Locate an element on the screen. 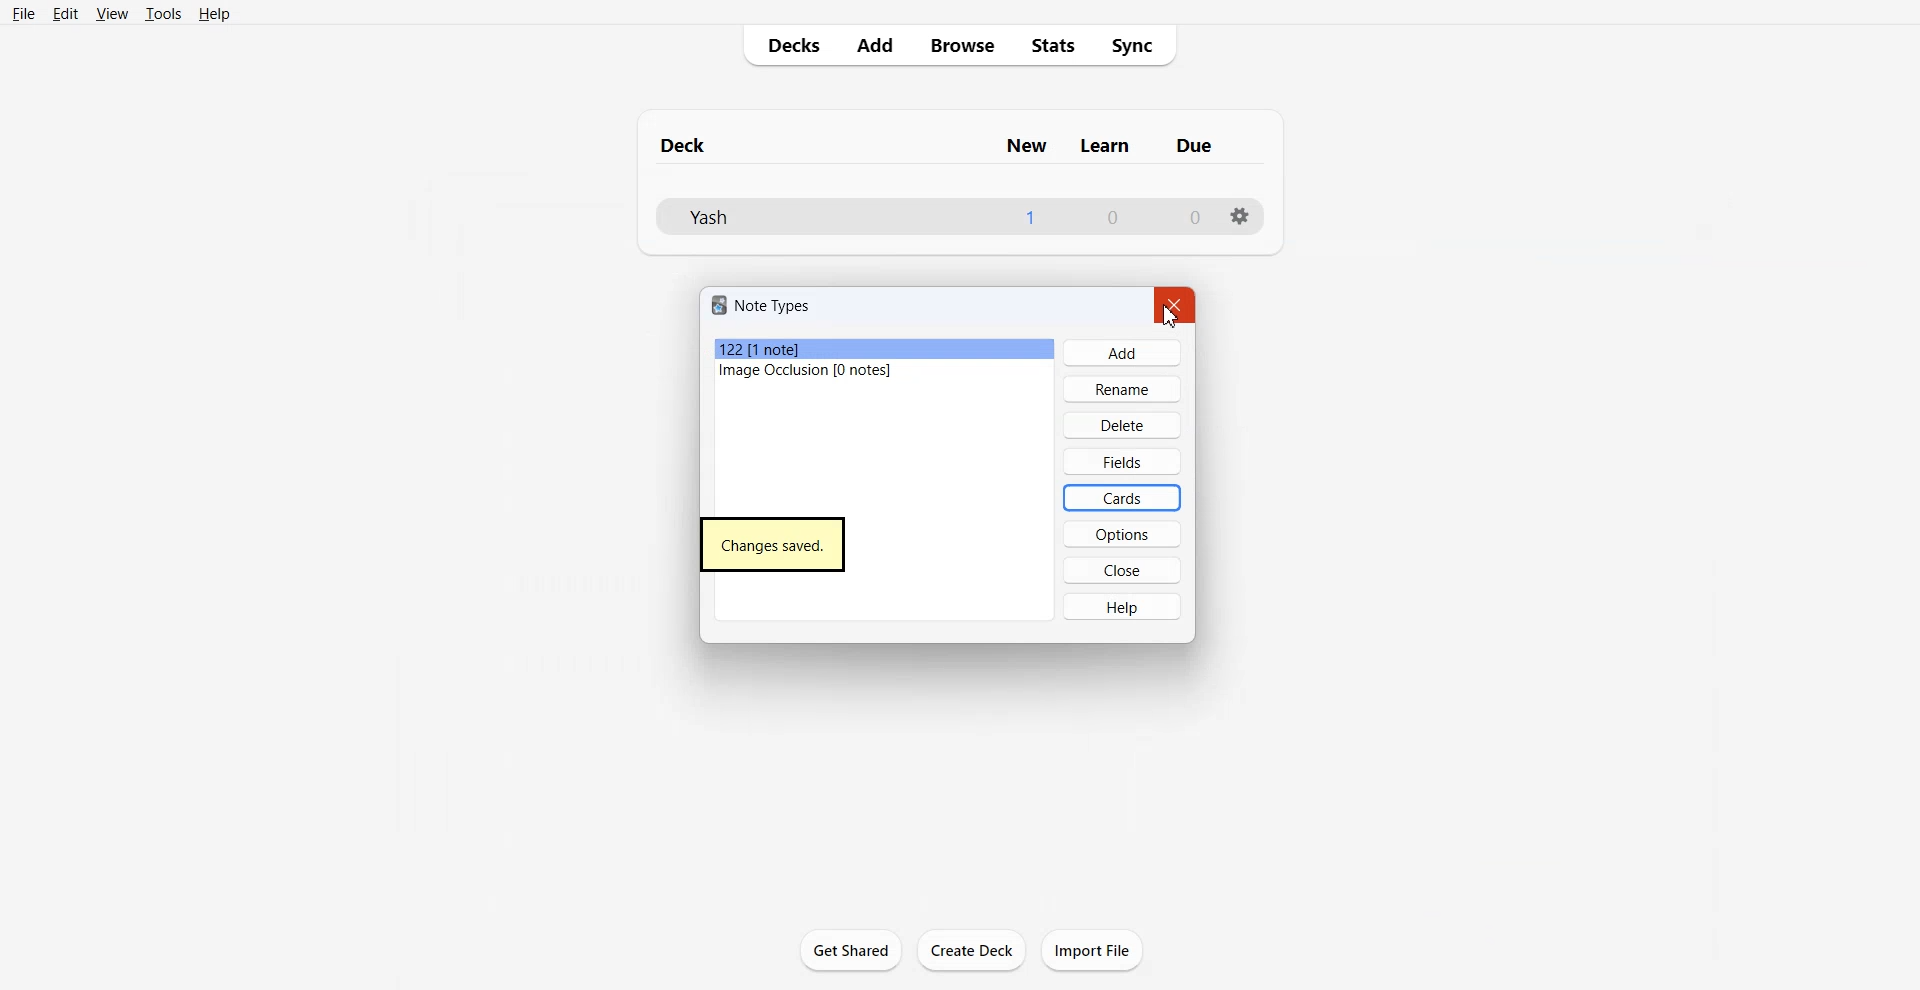  Create Deck is located at coordinates (973, 951).